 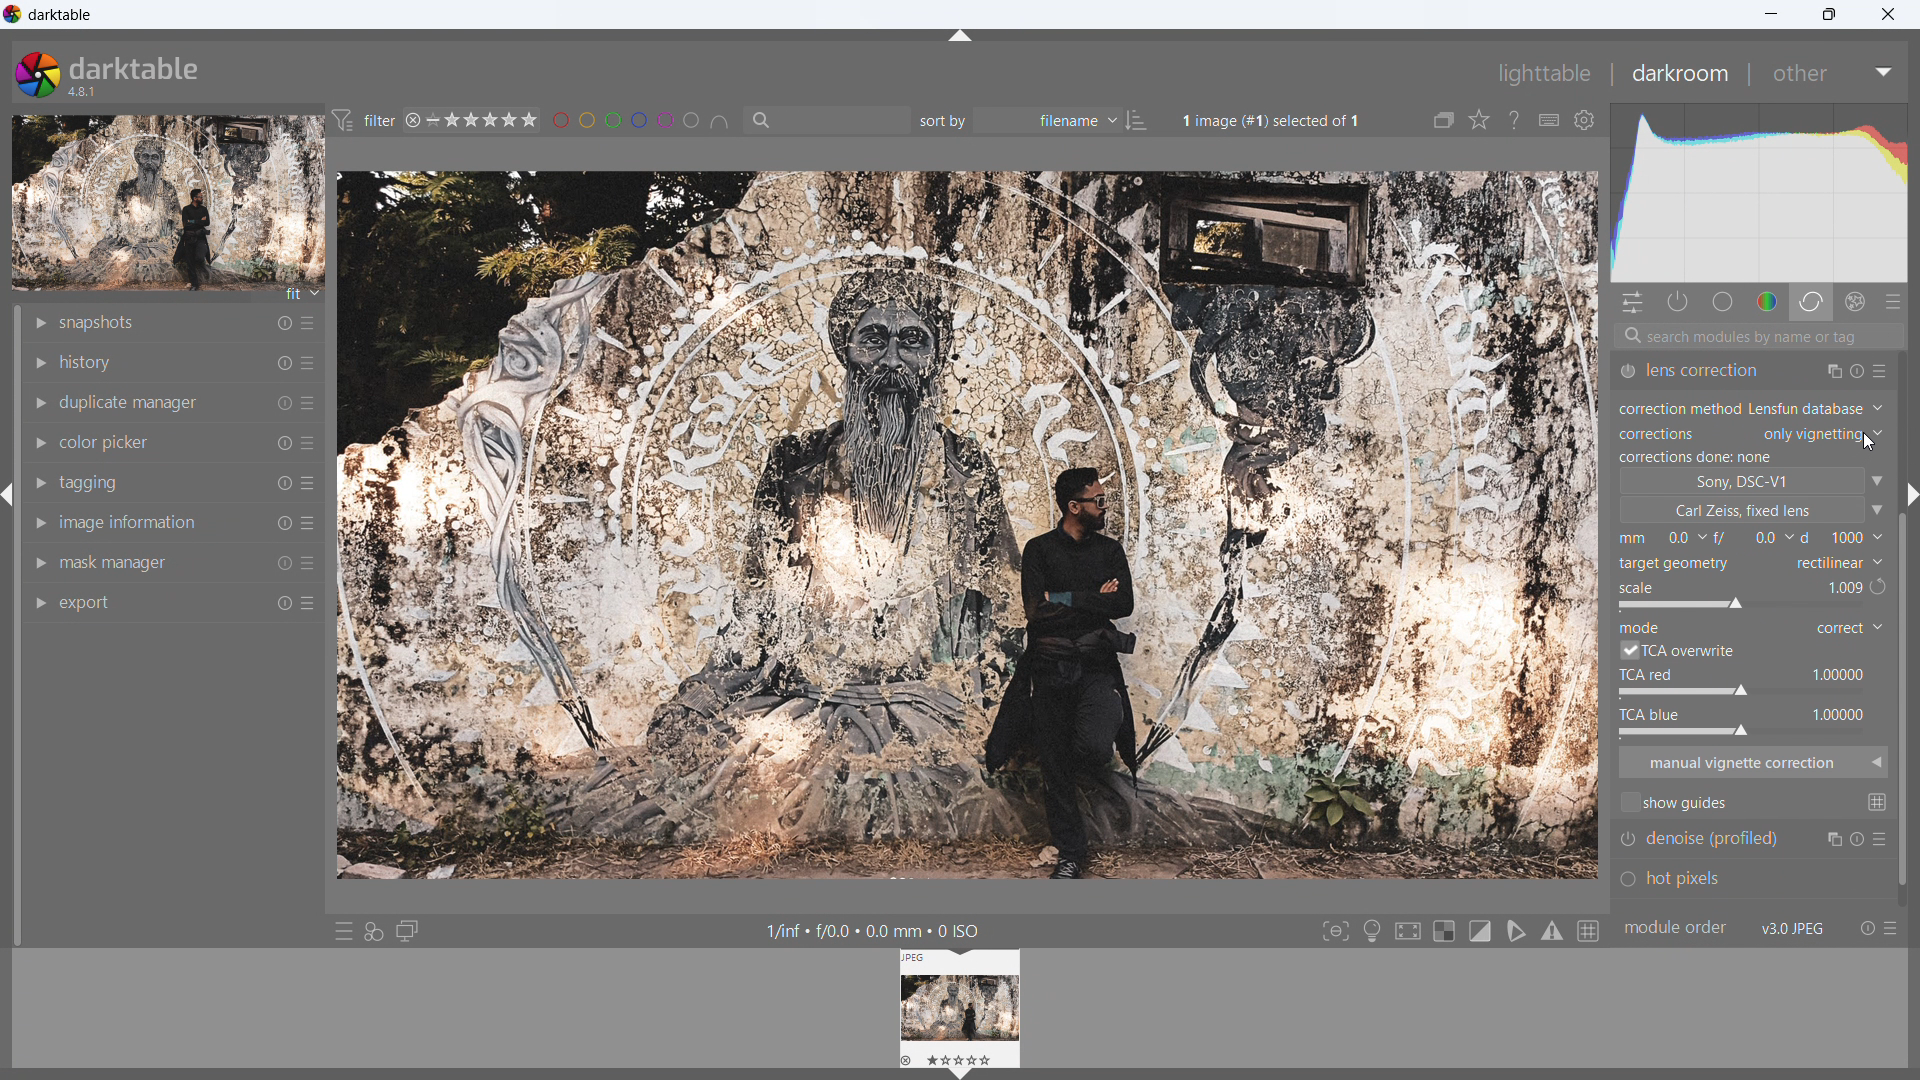 What do you see at coordinates (494, 119) in the screenshot?
I see `range rating` at bounding box center [494, 119].